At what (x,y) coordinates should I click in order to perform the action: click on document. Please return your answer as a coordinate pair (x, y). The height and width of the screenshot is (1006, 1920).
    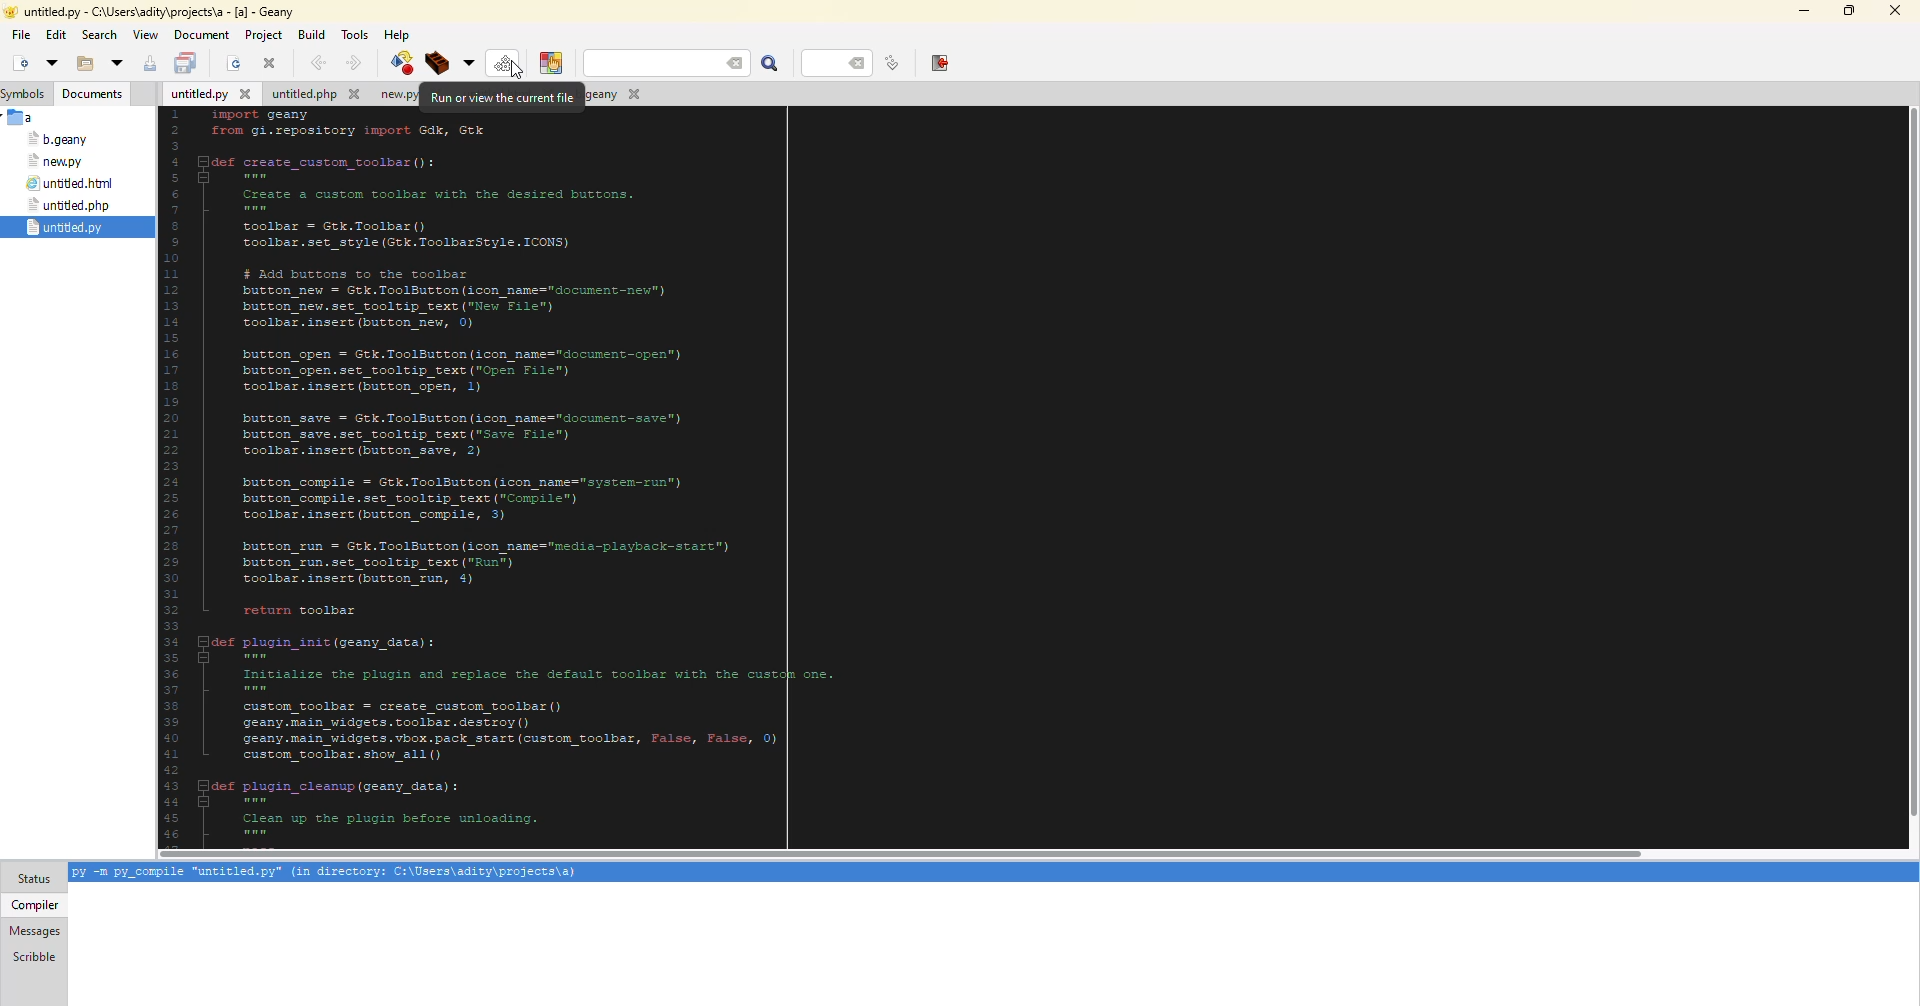
    Looking at the image, I should click on (202, 35).